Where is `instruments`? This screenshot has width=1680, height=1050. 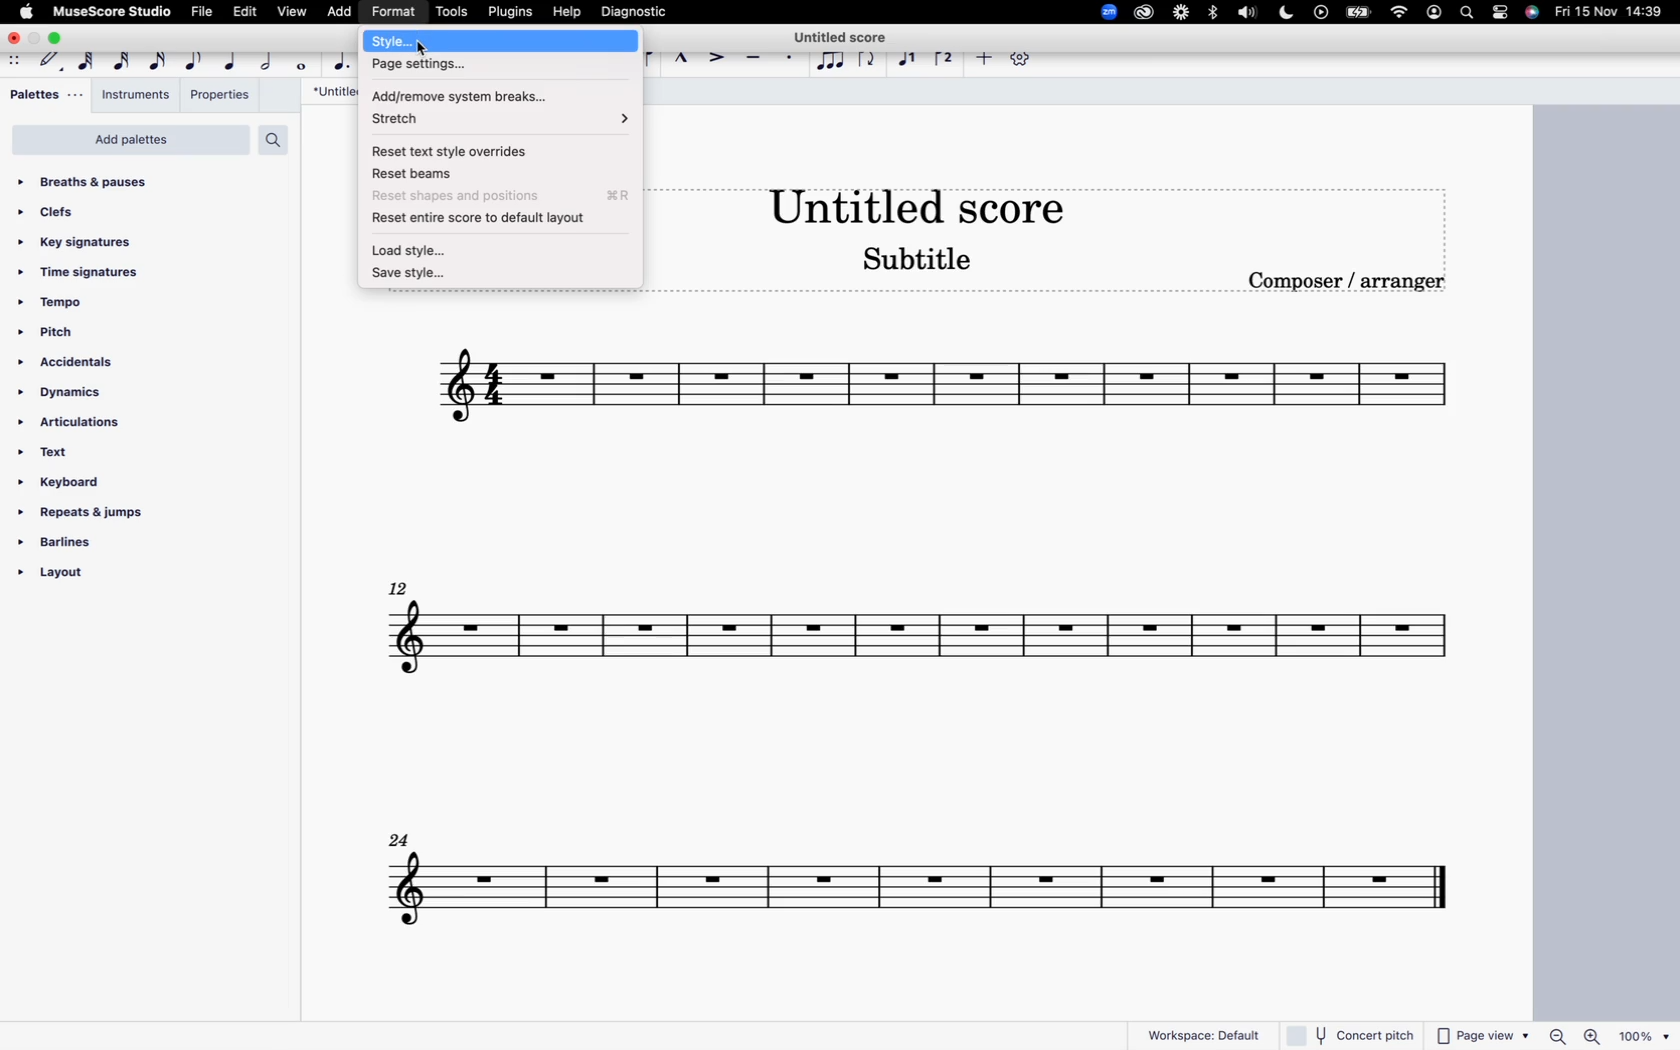 instruments is located at coordinates (135, 94).